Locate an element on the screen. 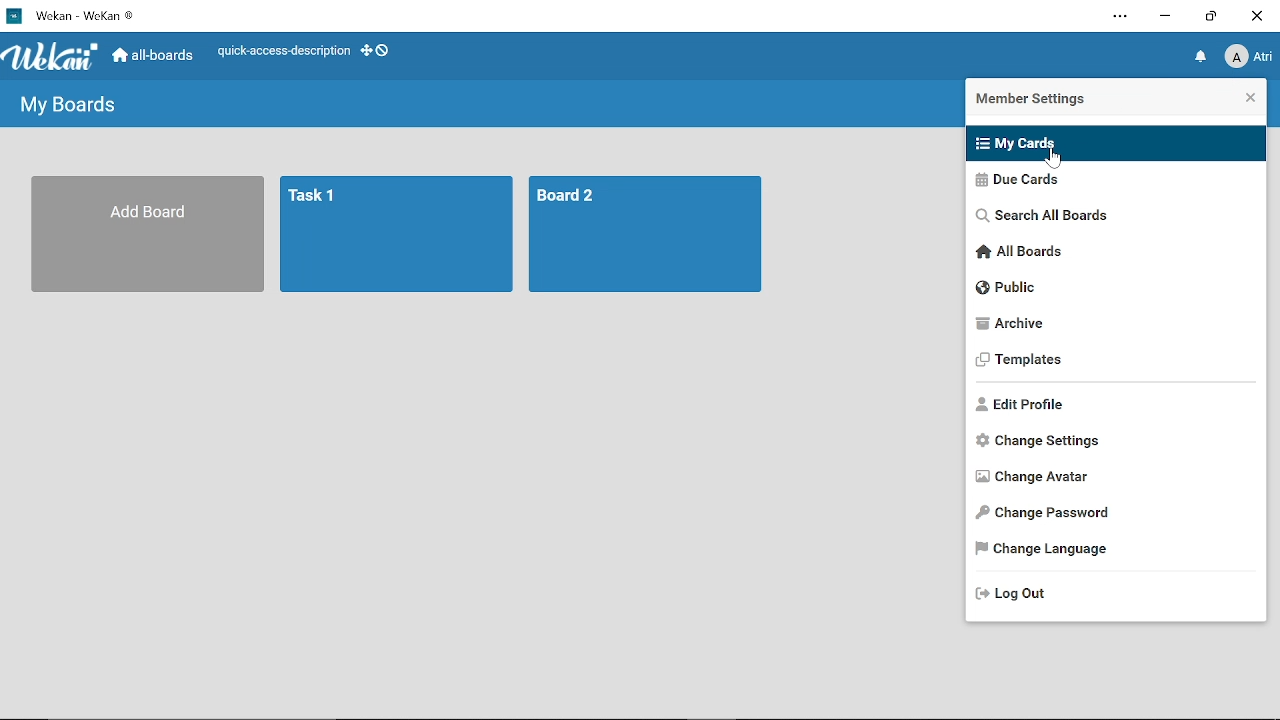 The width and height of the screenshot is (1280, 720). Cursor is located at coordinates (1053, 162).